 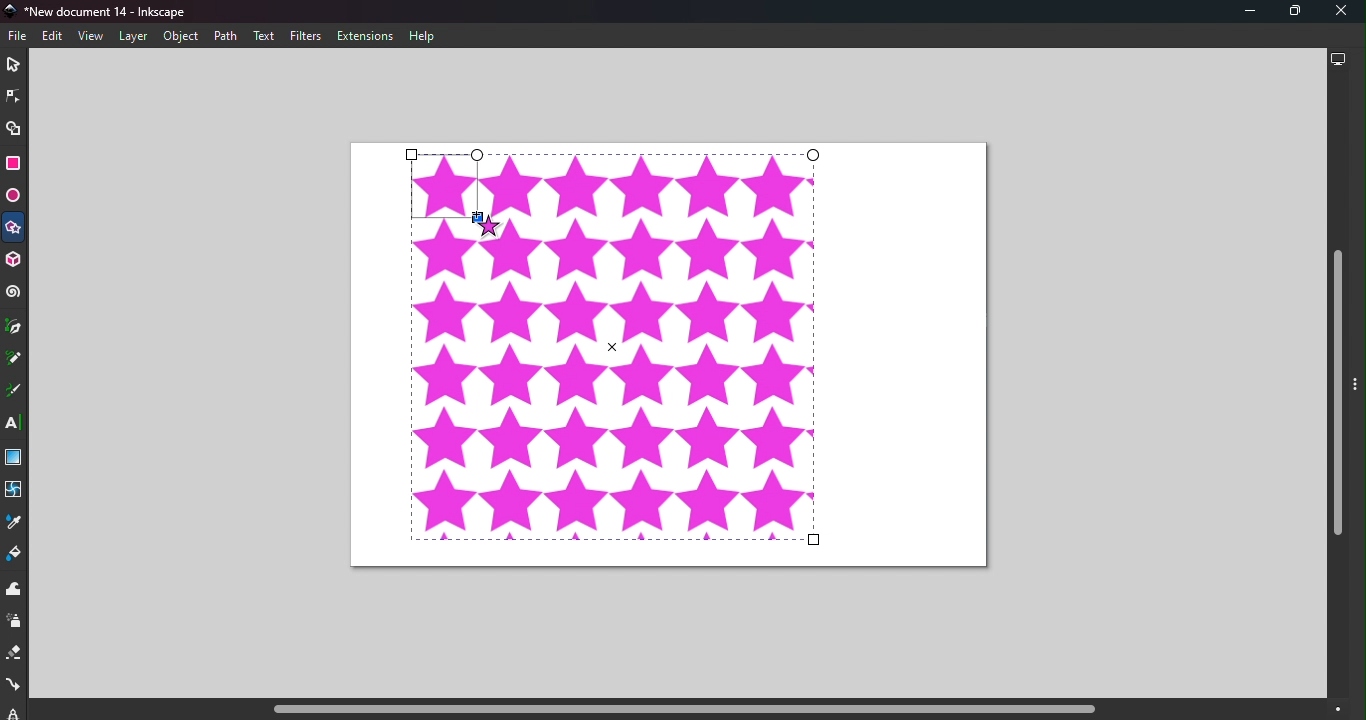 What do you see at coordinates (264, 36) in the screenshot?
I see `Text` at bounding box center [264, 36].